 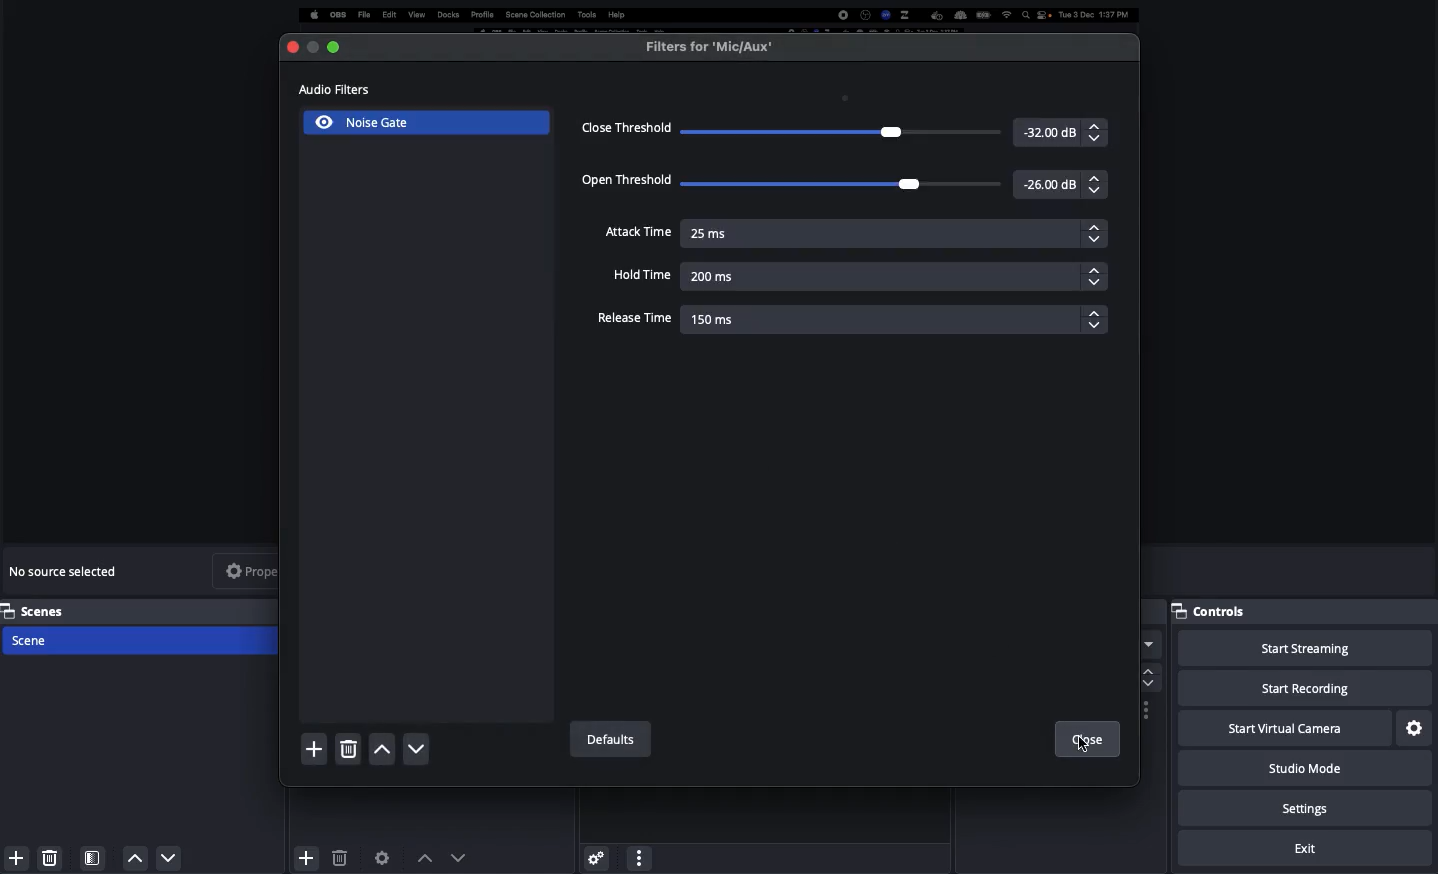 What do you see at coordinates (381, 751) in the screenshot?
I see `Up` at bounding box center [381, 751].